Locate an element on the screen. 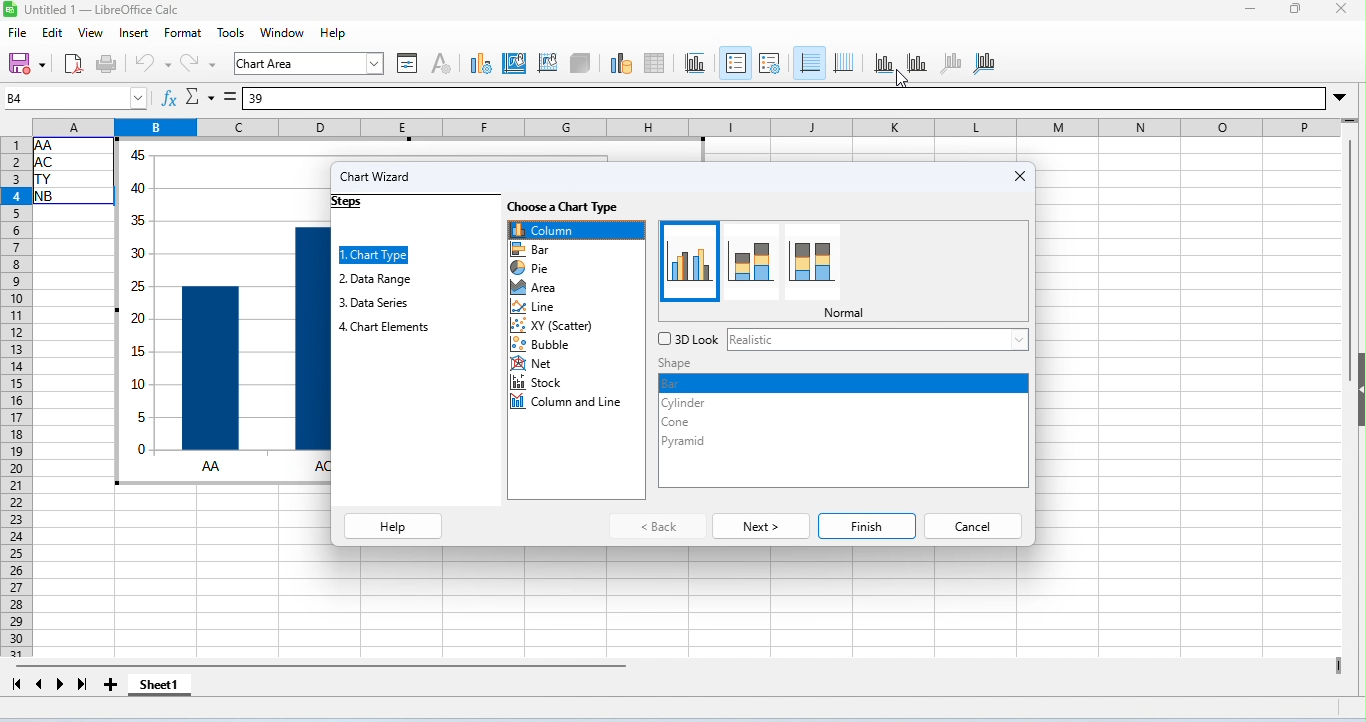  data range is located at coordinates (374, 280).